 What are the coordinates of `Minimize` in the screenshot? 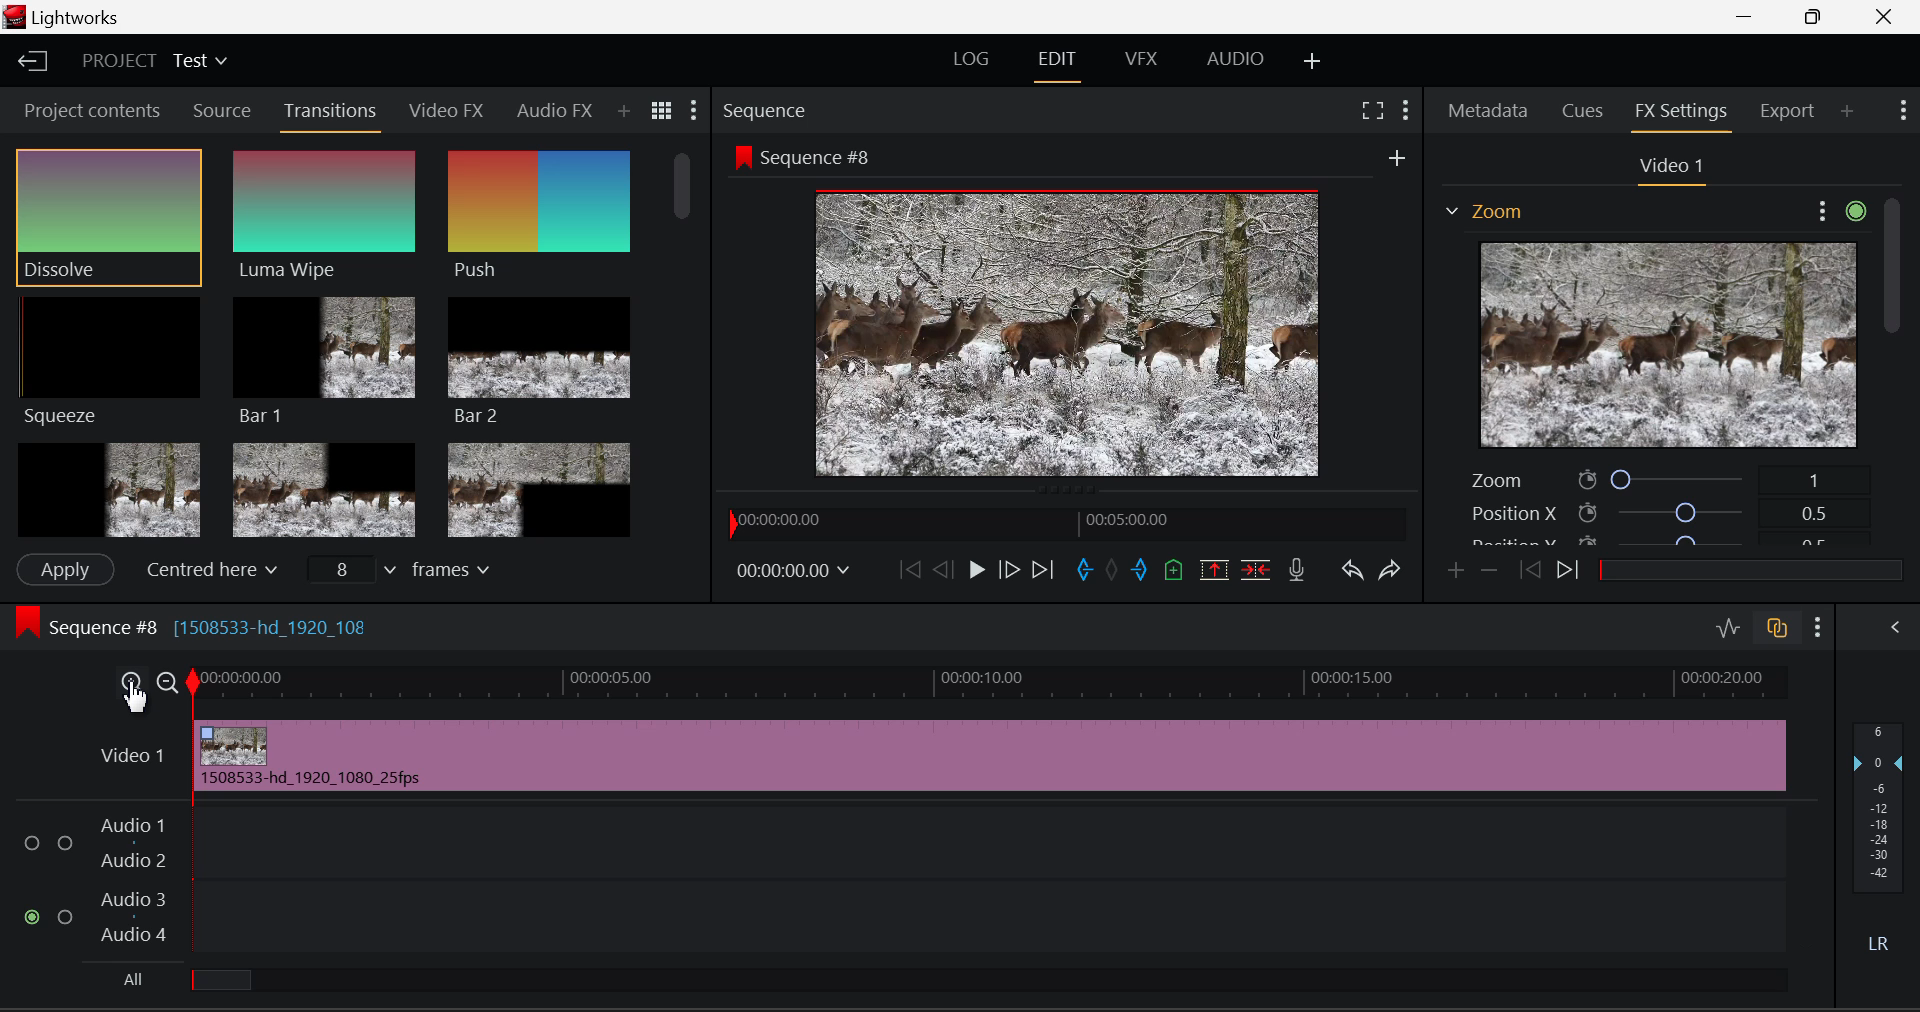 It's located at (1816, 17).